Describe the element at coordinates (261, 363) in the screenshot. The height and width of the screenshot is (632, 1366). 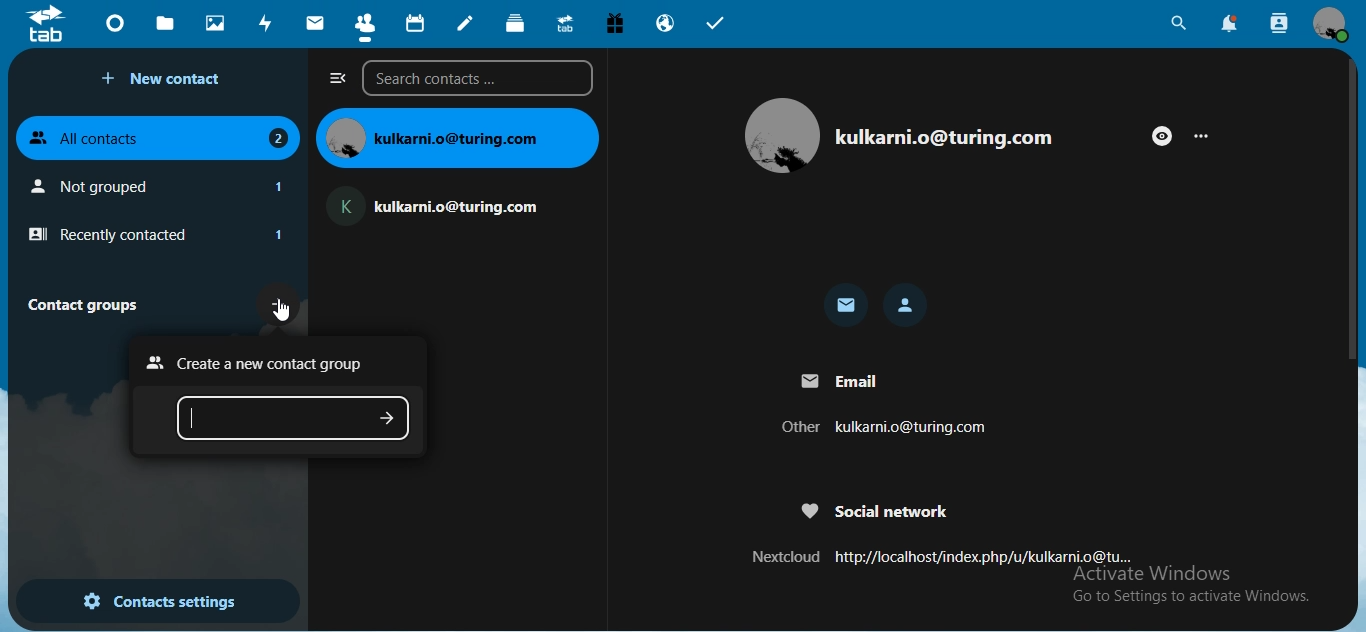
I see `create a new contact group` at that location.